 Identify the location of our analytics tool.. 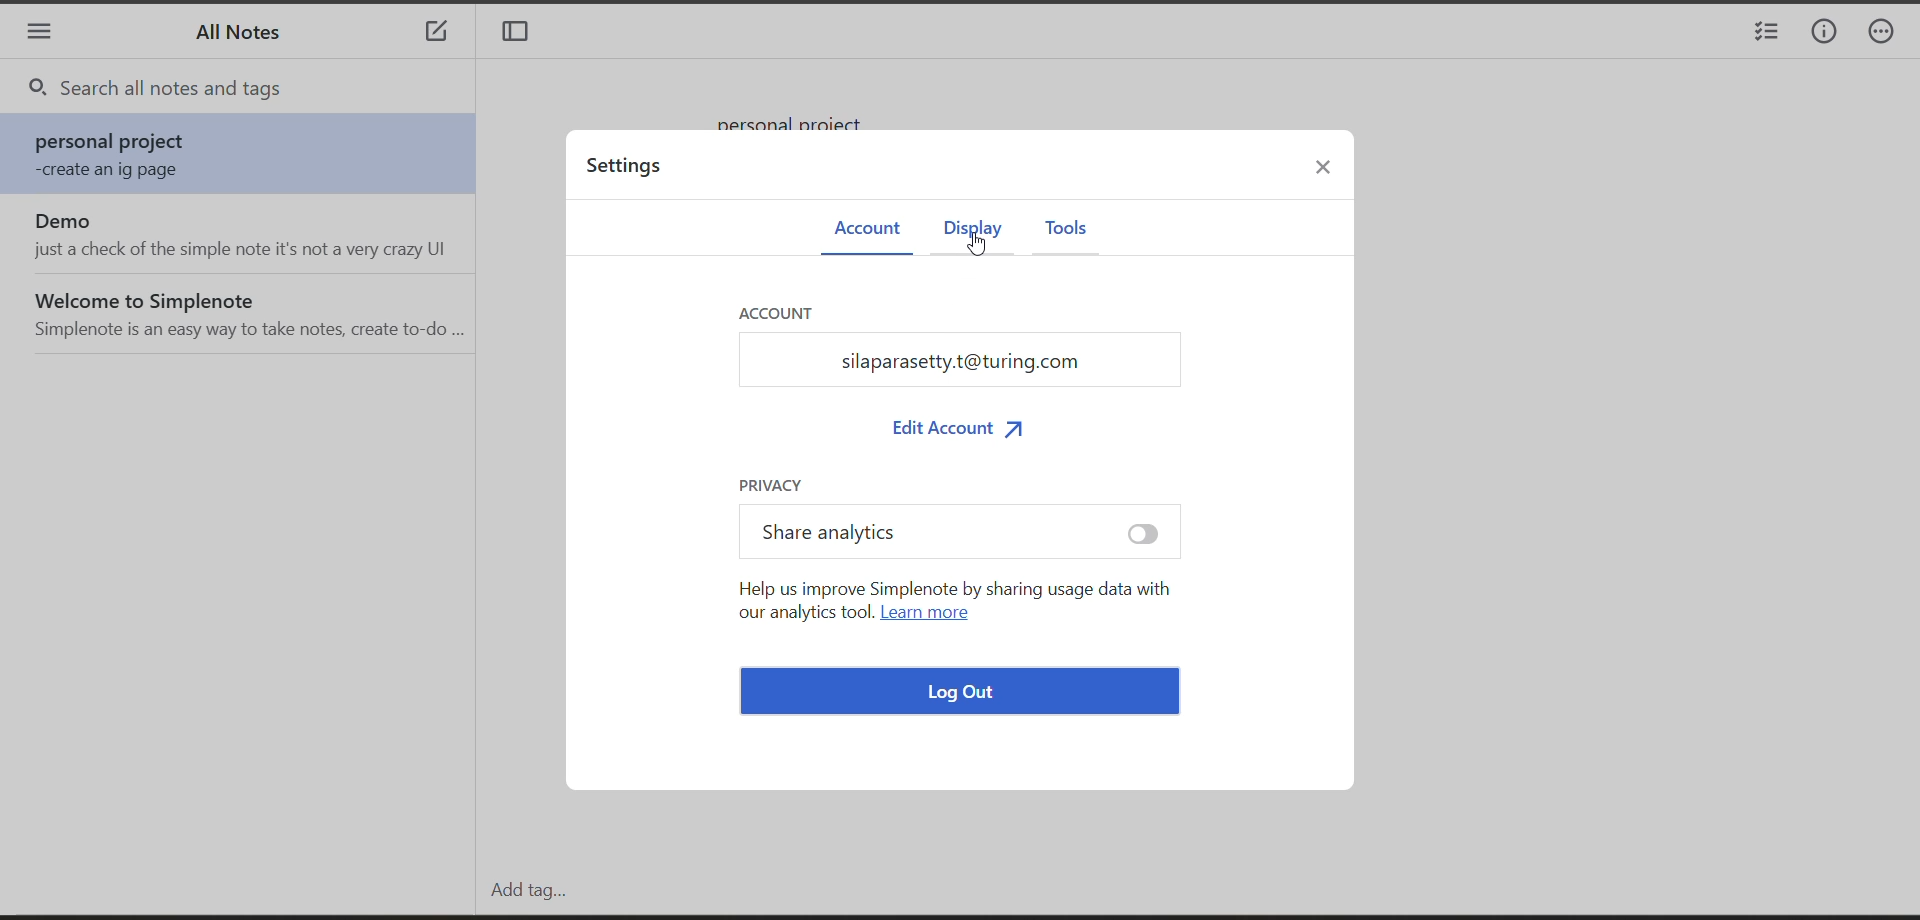
(801, 612).